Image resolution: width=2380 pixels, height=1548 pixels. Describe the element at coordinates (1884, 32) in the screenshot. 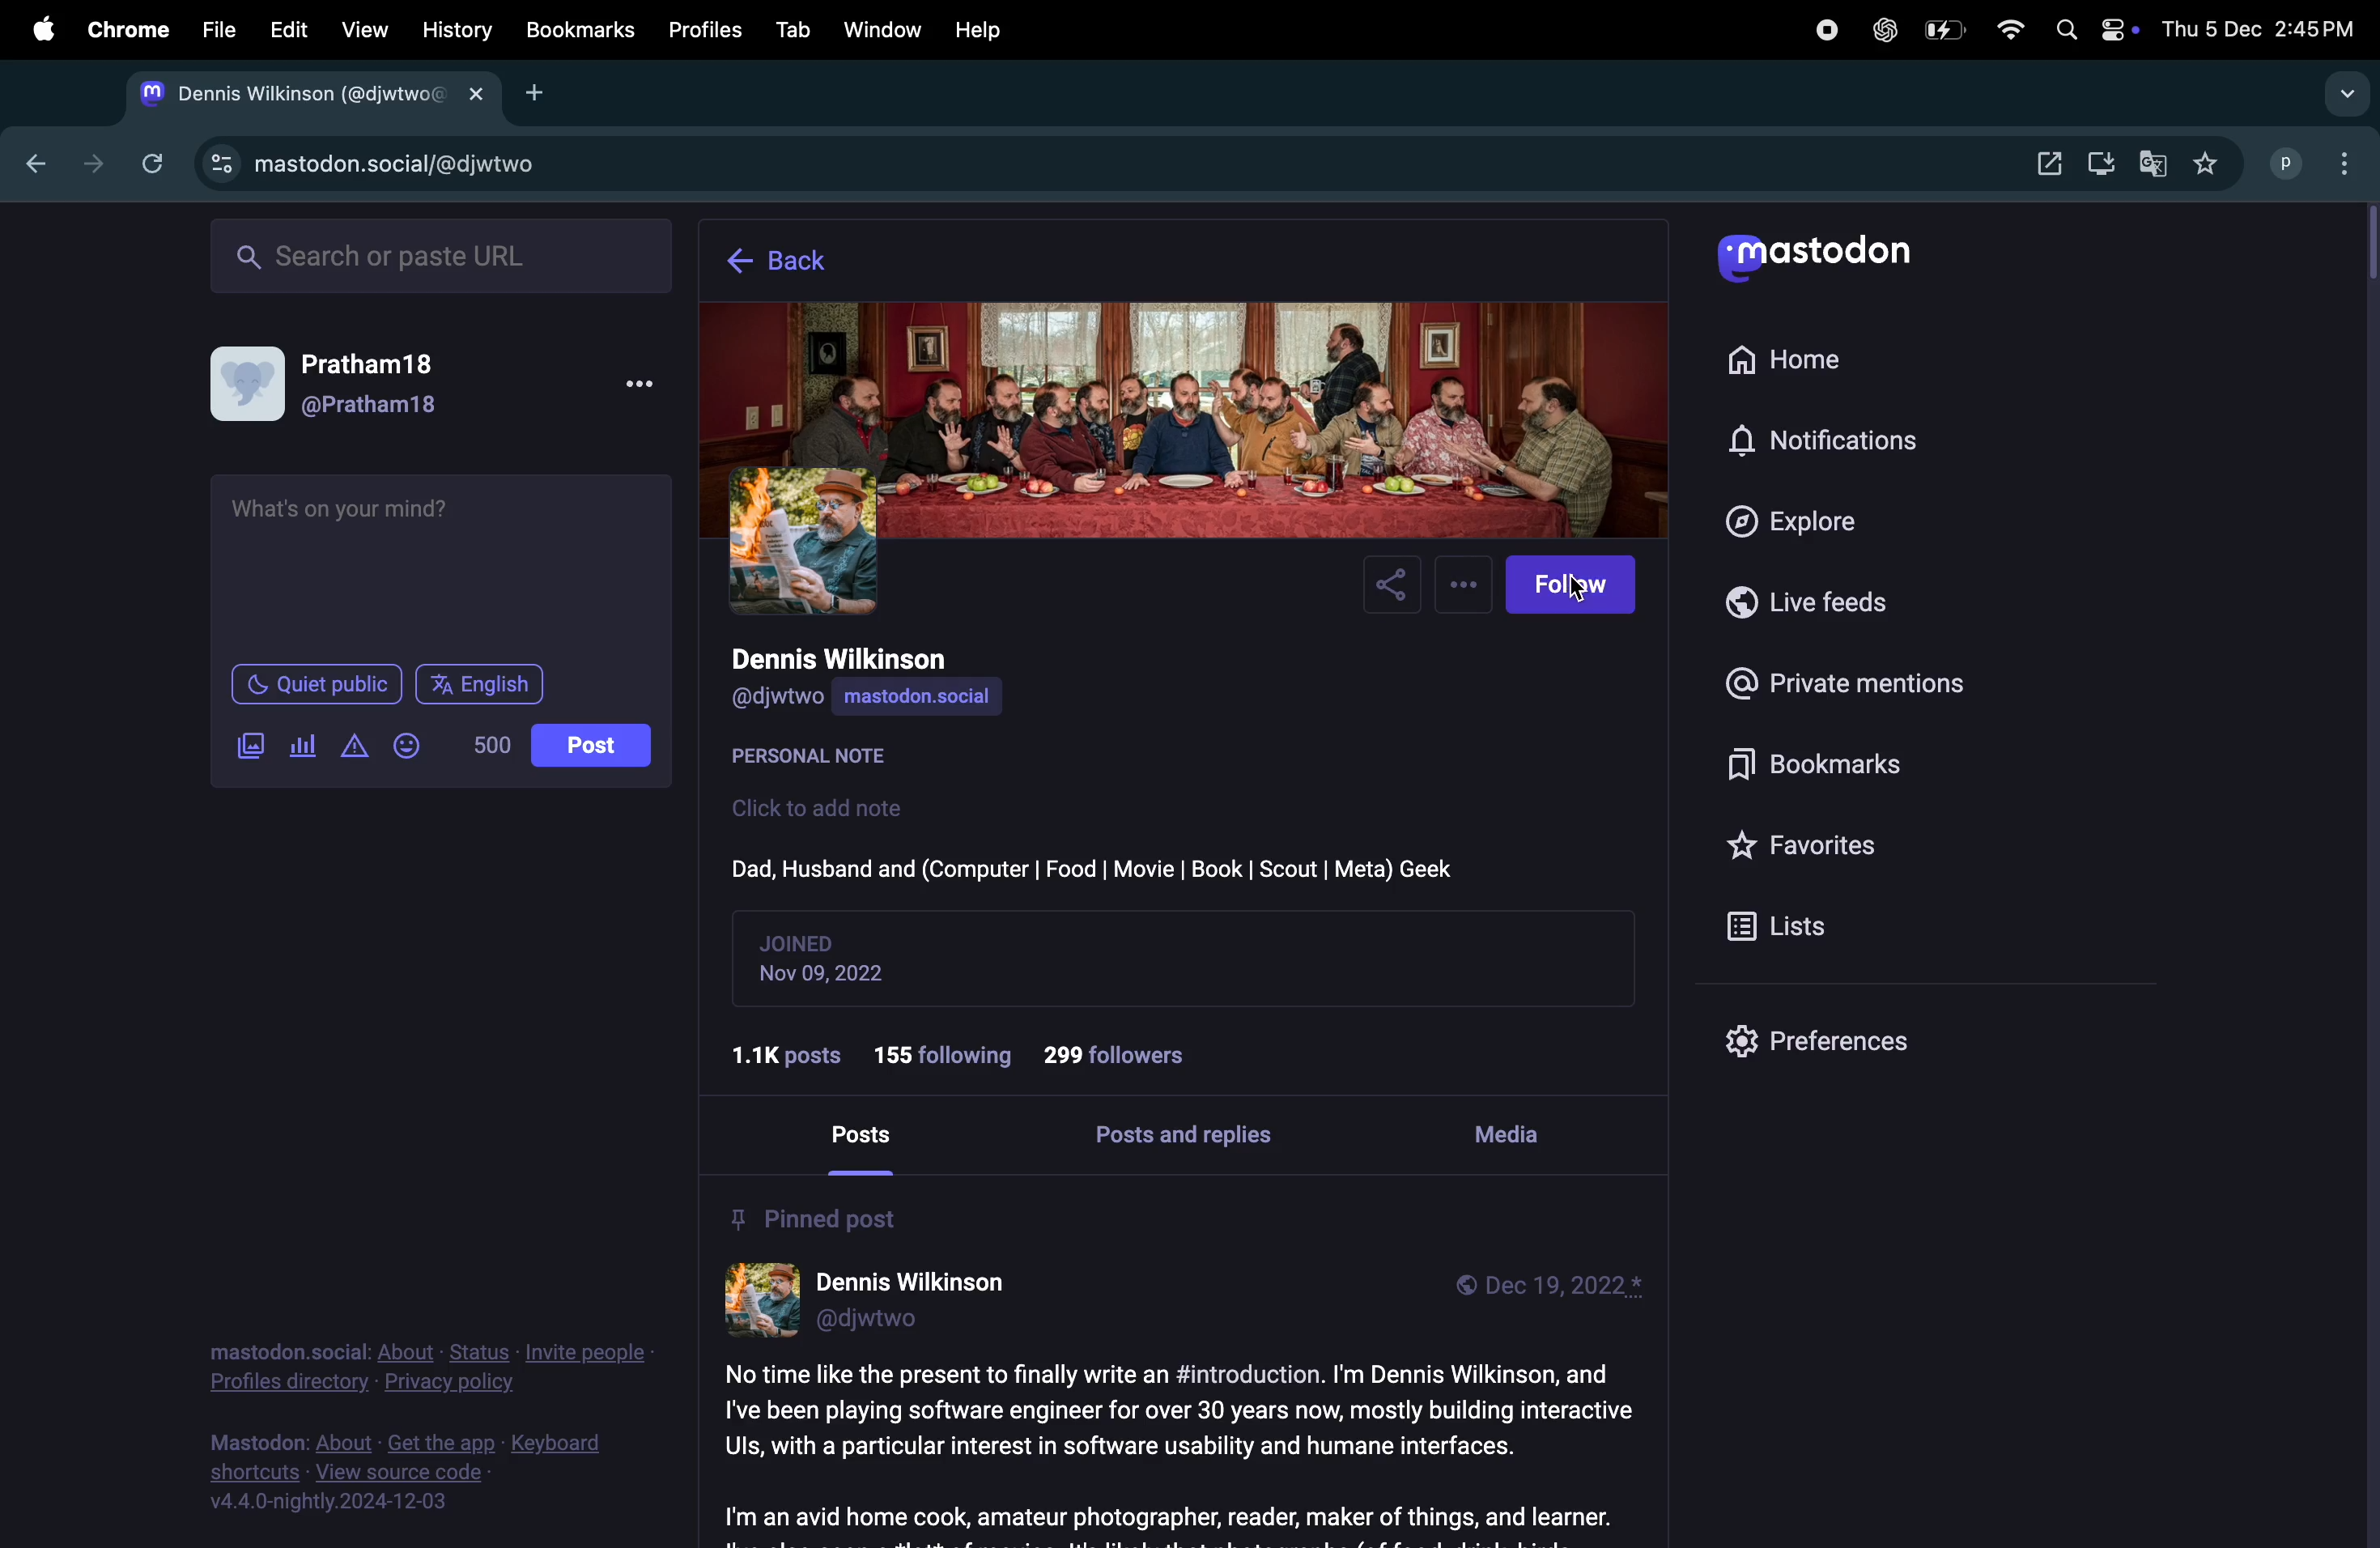

I see `chatgpt` at that location.